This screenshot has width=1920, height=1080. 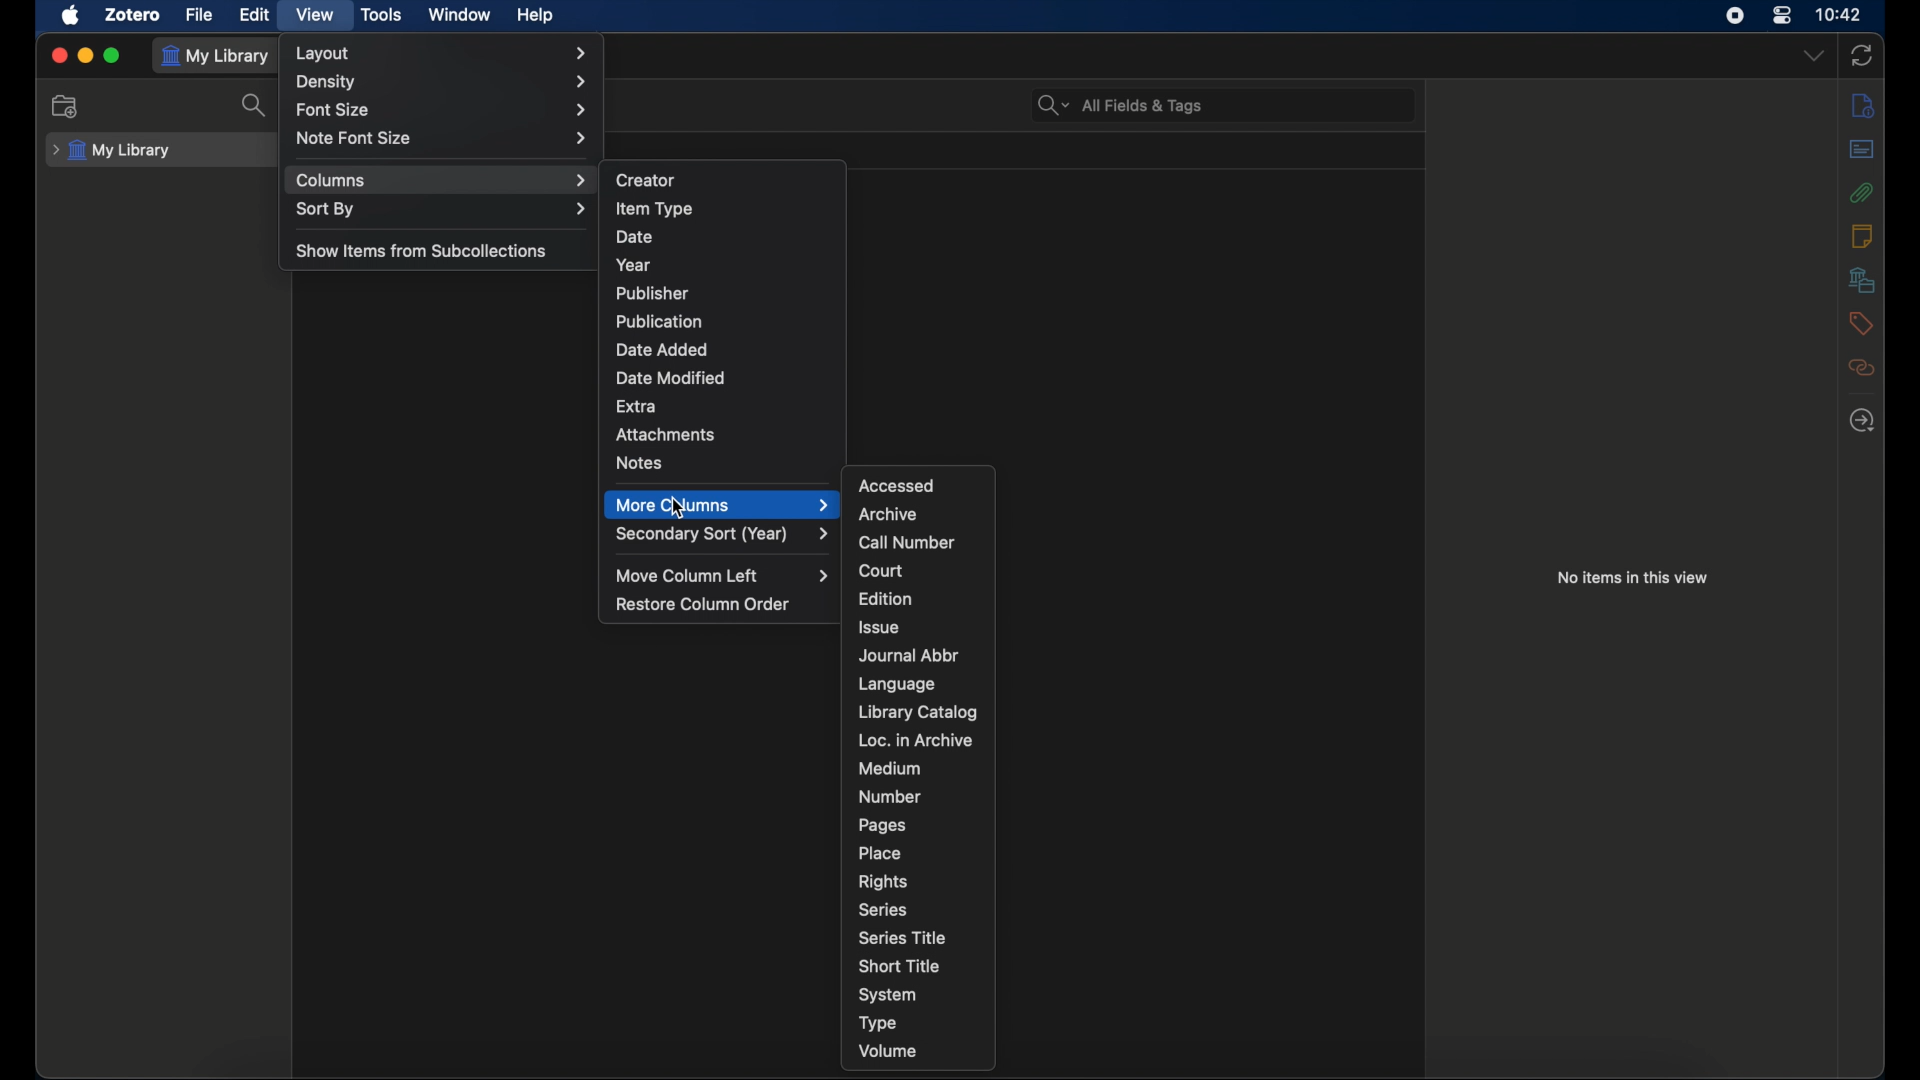 I want to click on type, so click(x=878, y=1025).